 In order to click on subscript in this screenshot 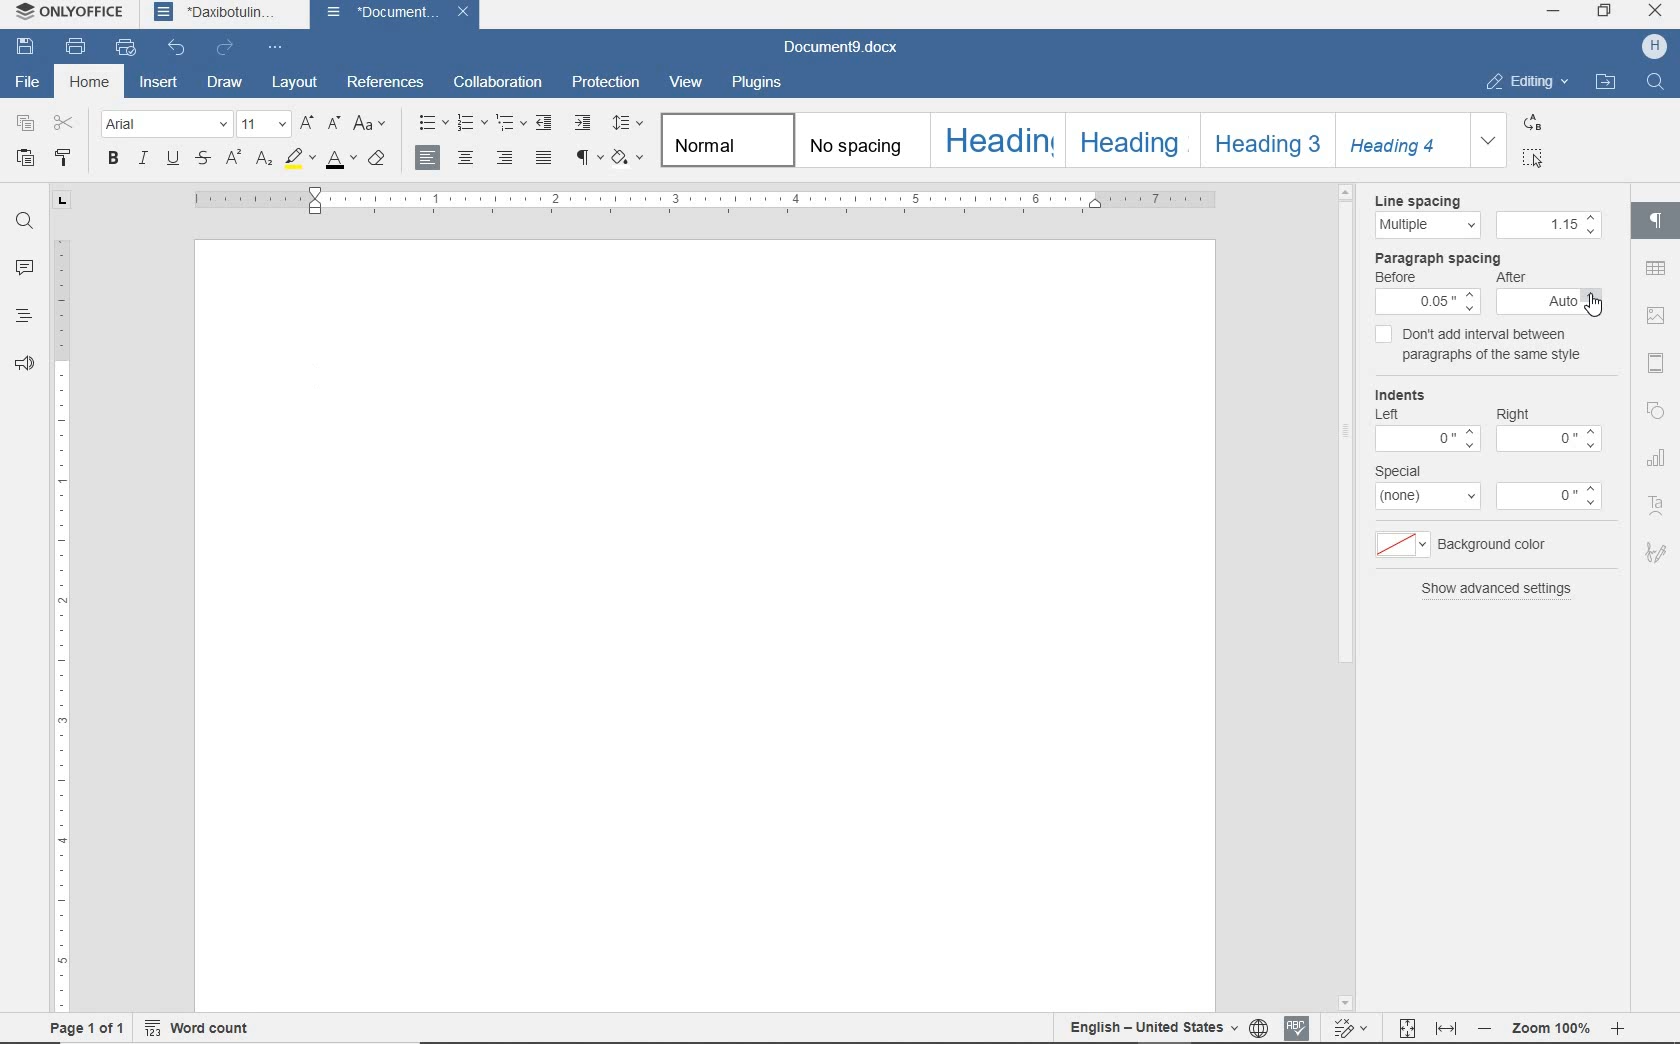, I will do `click(265, 161)`.